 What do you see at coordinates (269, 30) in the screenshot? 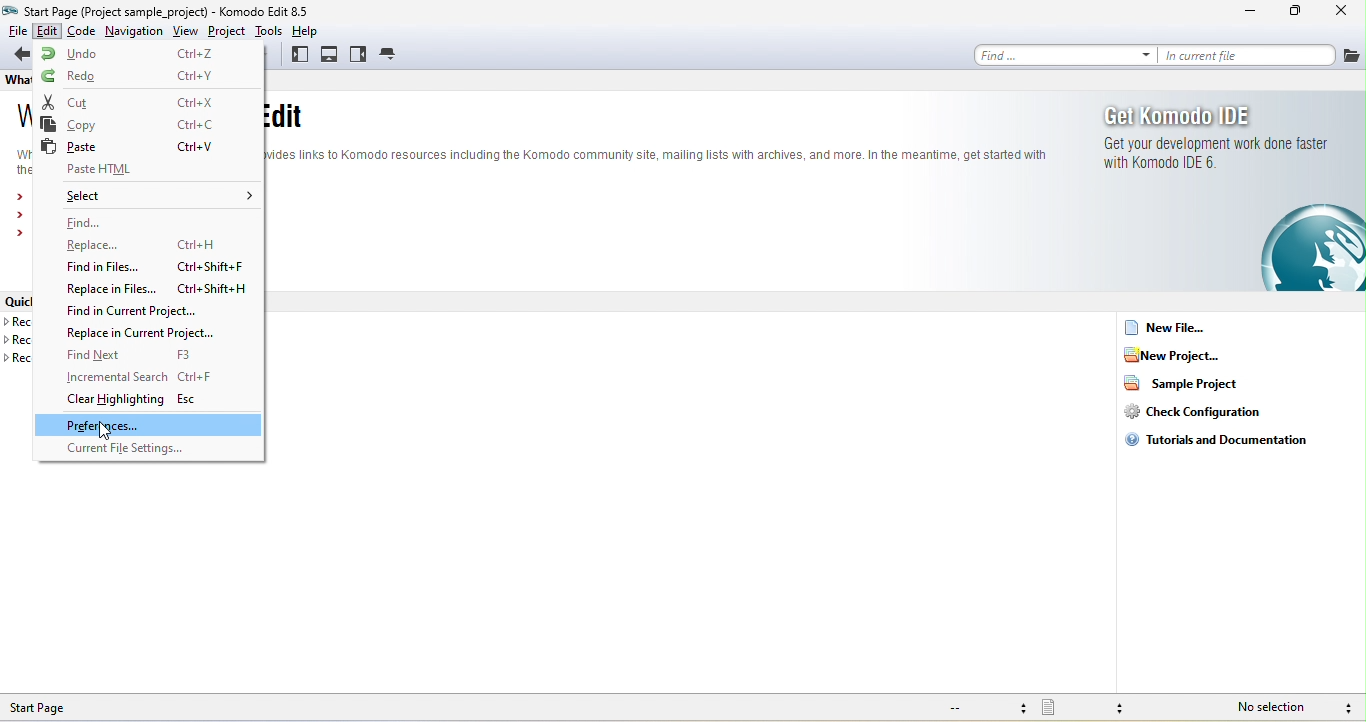
I see `tools` at bounding box center [269, 30].